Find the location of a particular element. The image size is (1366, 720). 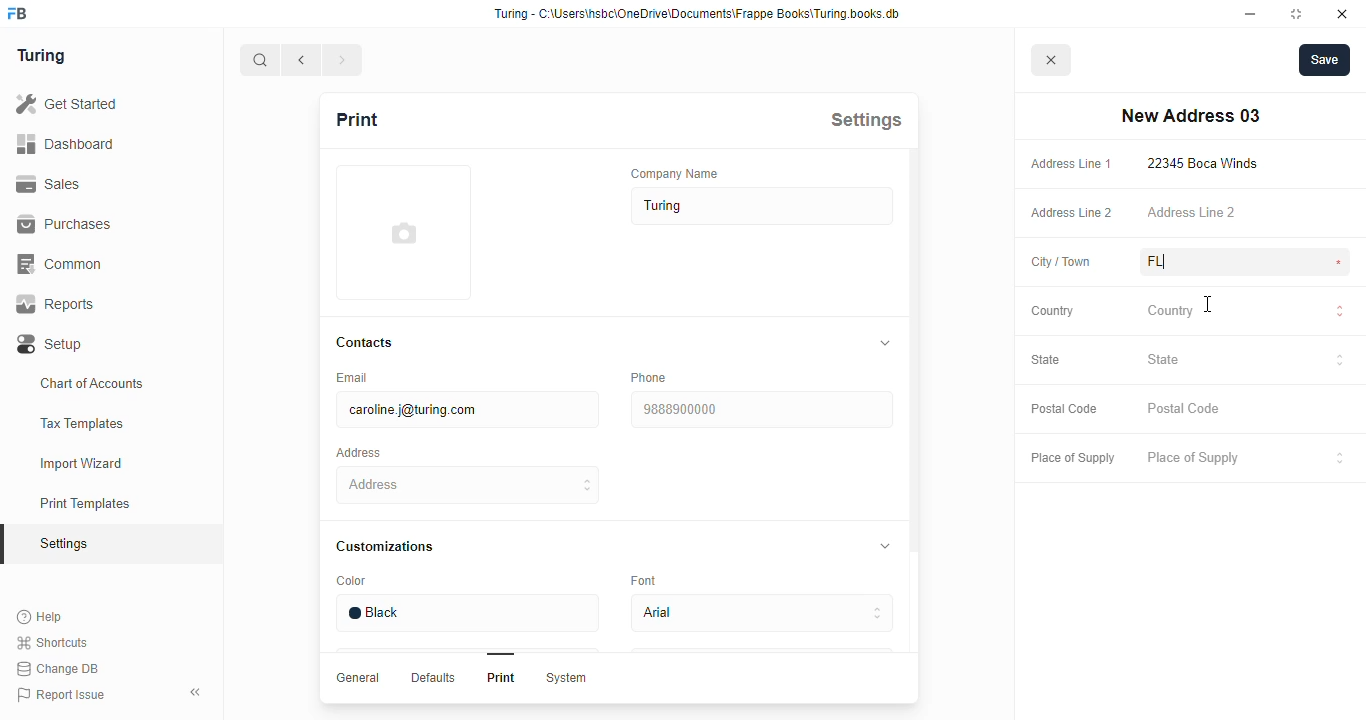

FB-logo is located at coordinates (17, 13).